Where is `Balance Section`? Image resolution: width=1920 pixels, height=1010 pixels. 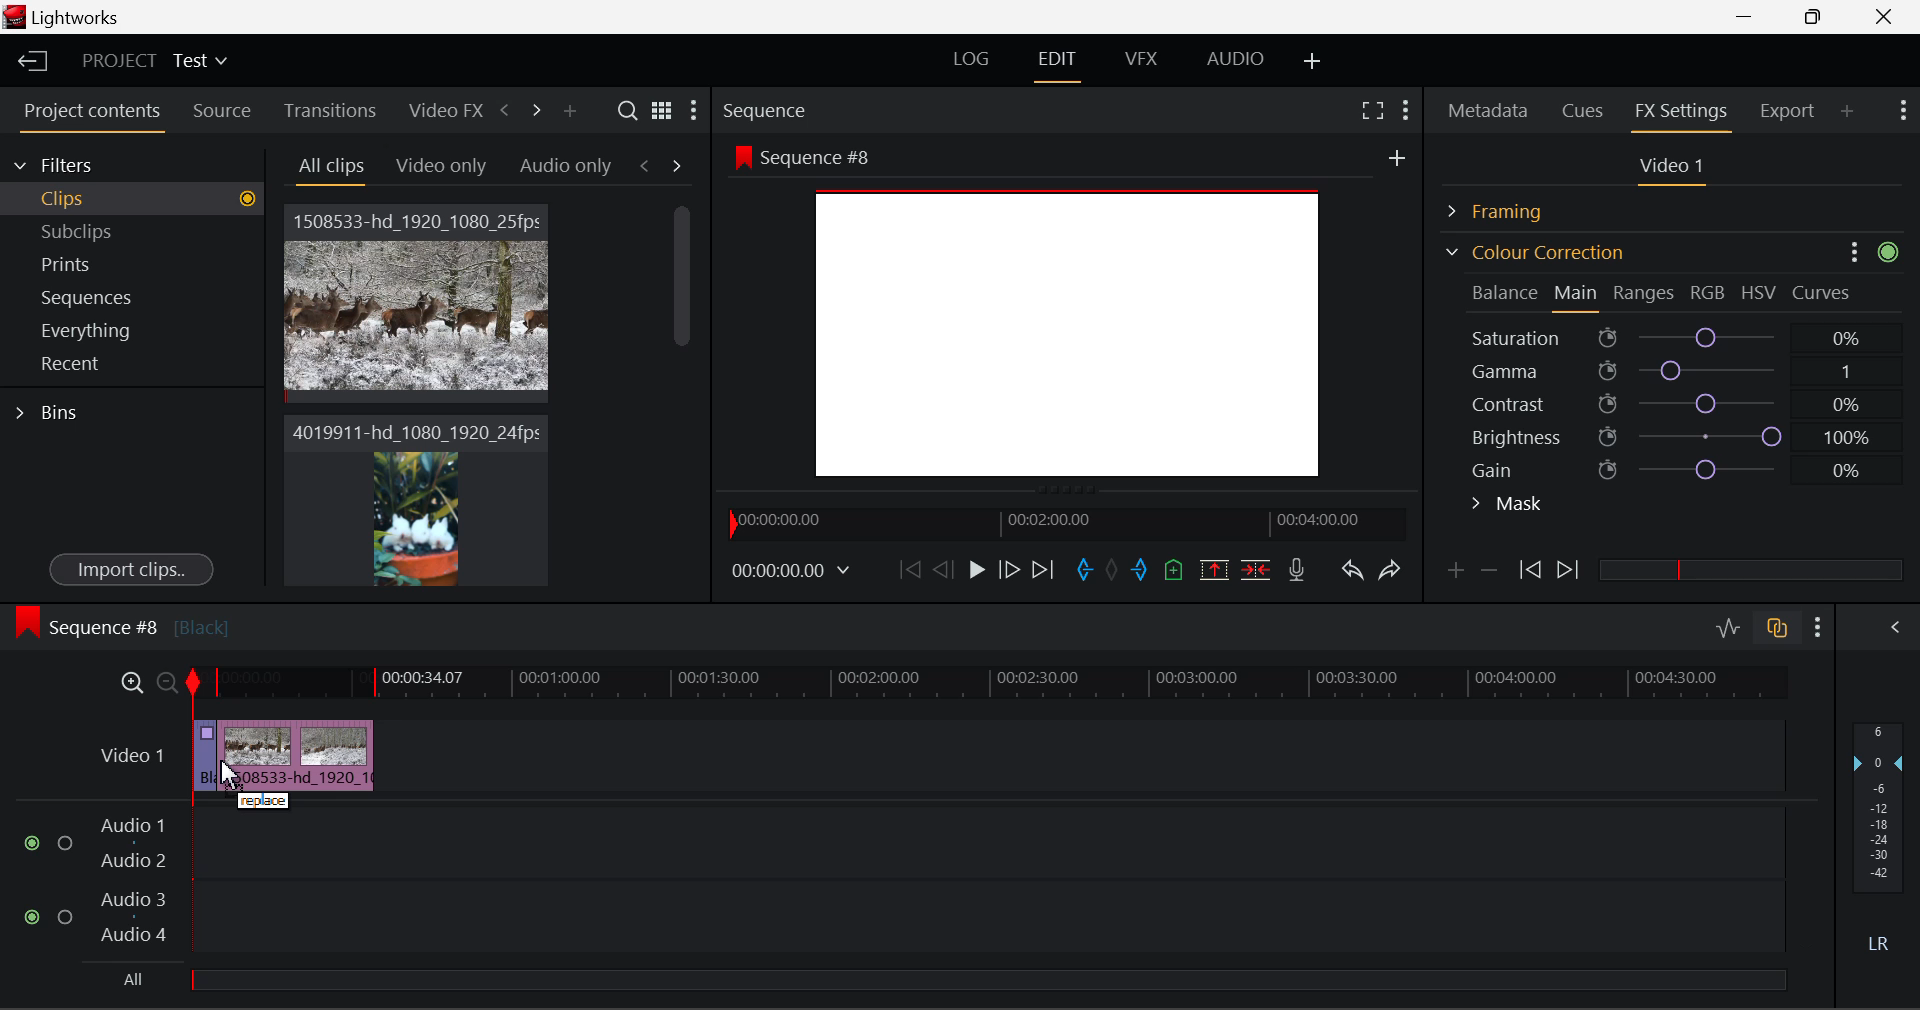
Balance Section is located at coordinates (1507, 292).